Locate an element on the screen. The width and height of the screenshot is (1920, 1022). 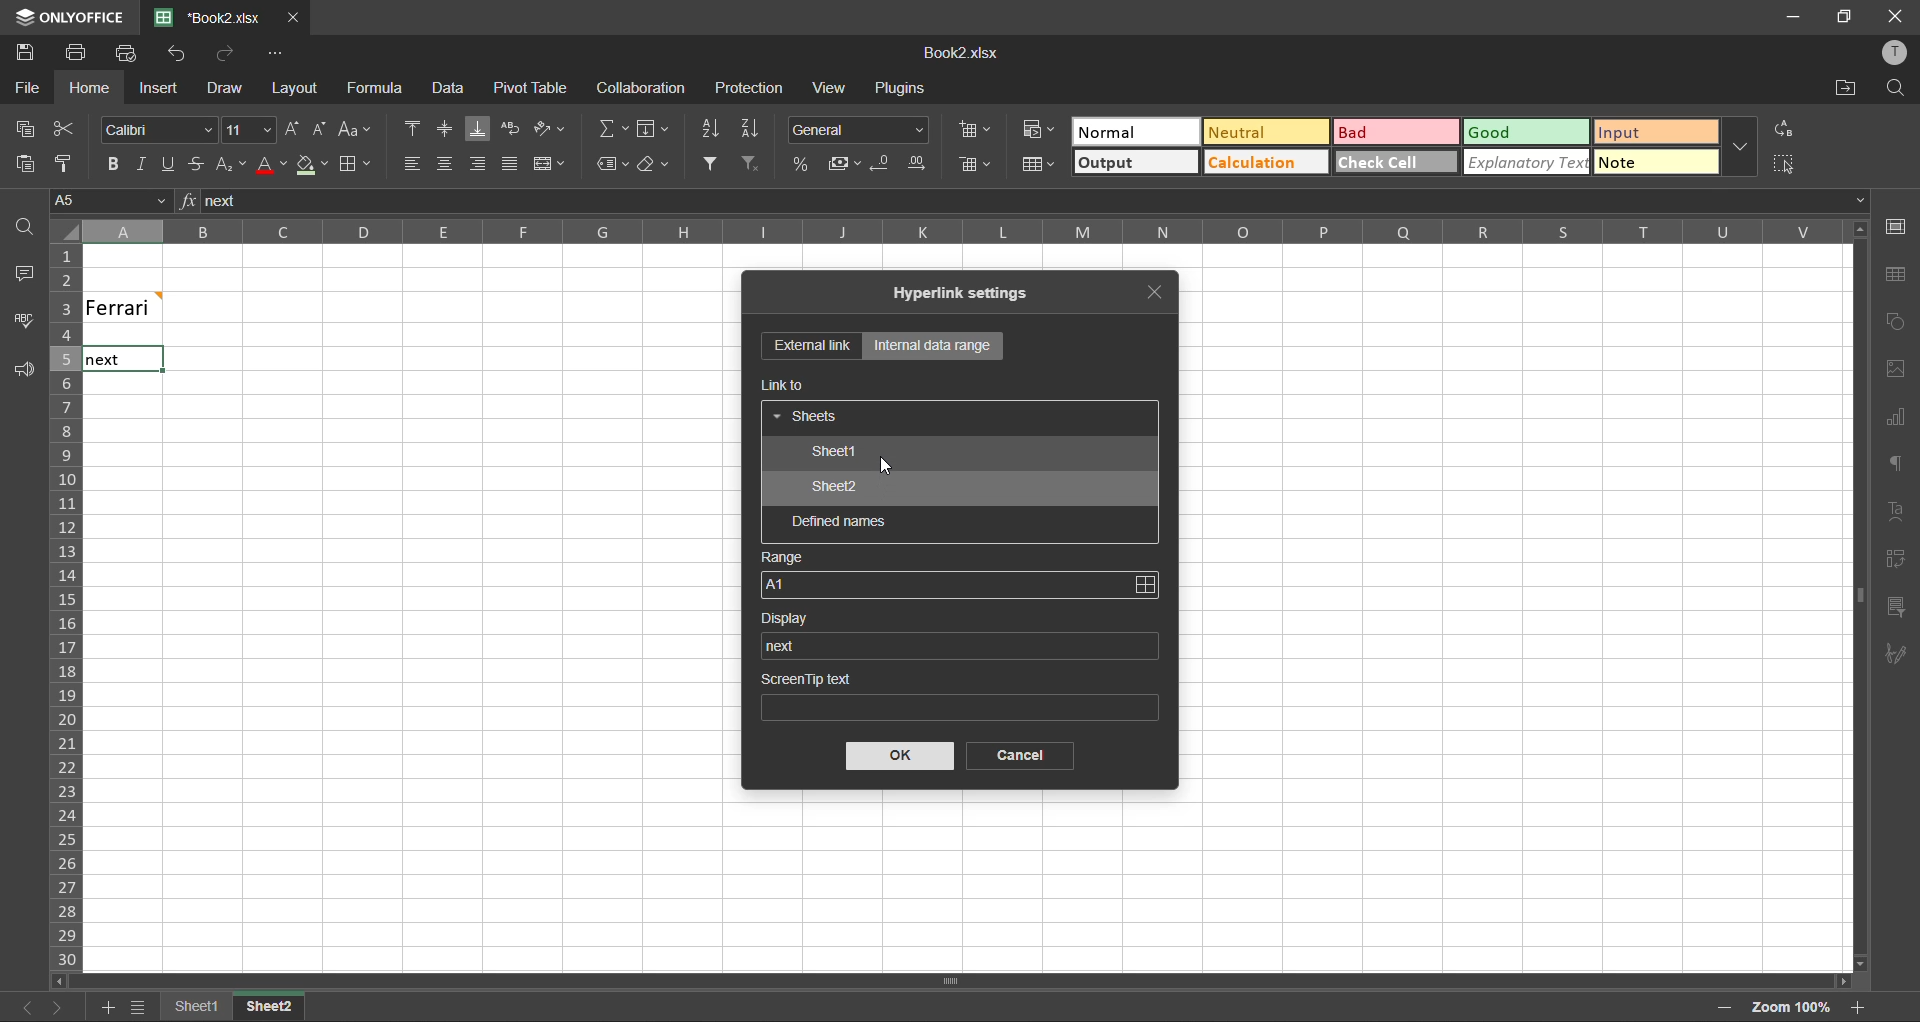
align bottom is located at coordinates (483, 129).